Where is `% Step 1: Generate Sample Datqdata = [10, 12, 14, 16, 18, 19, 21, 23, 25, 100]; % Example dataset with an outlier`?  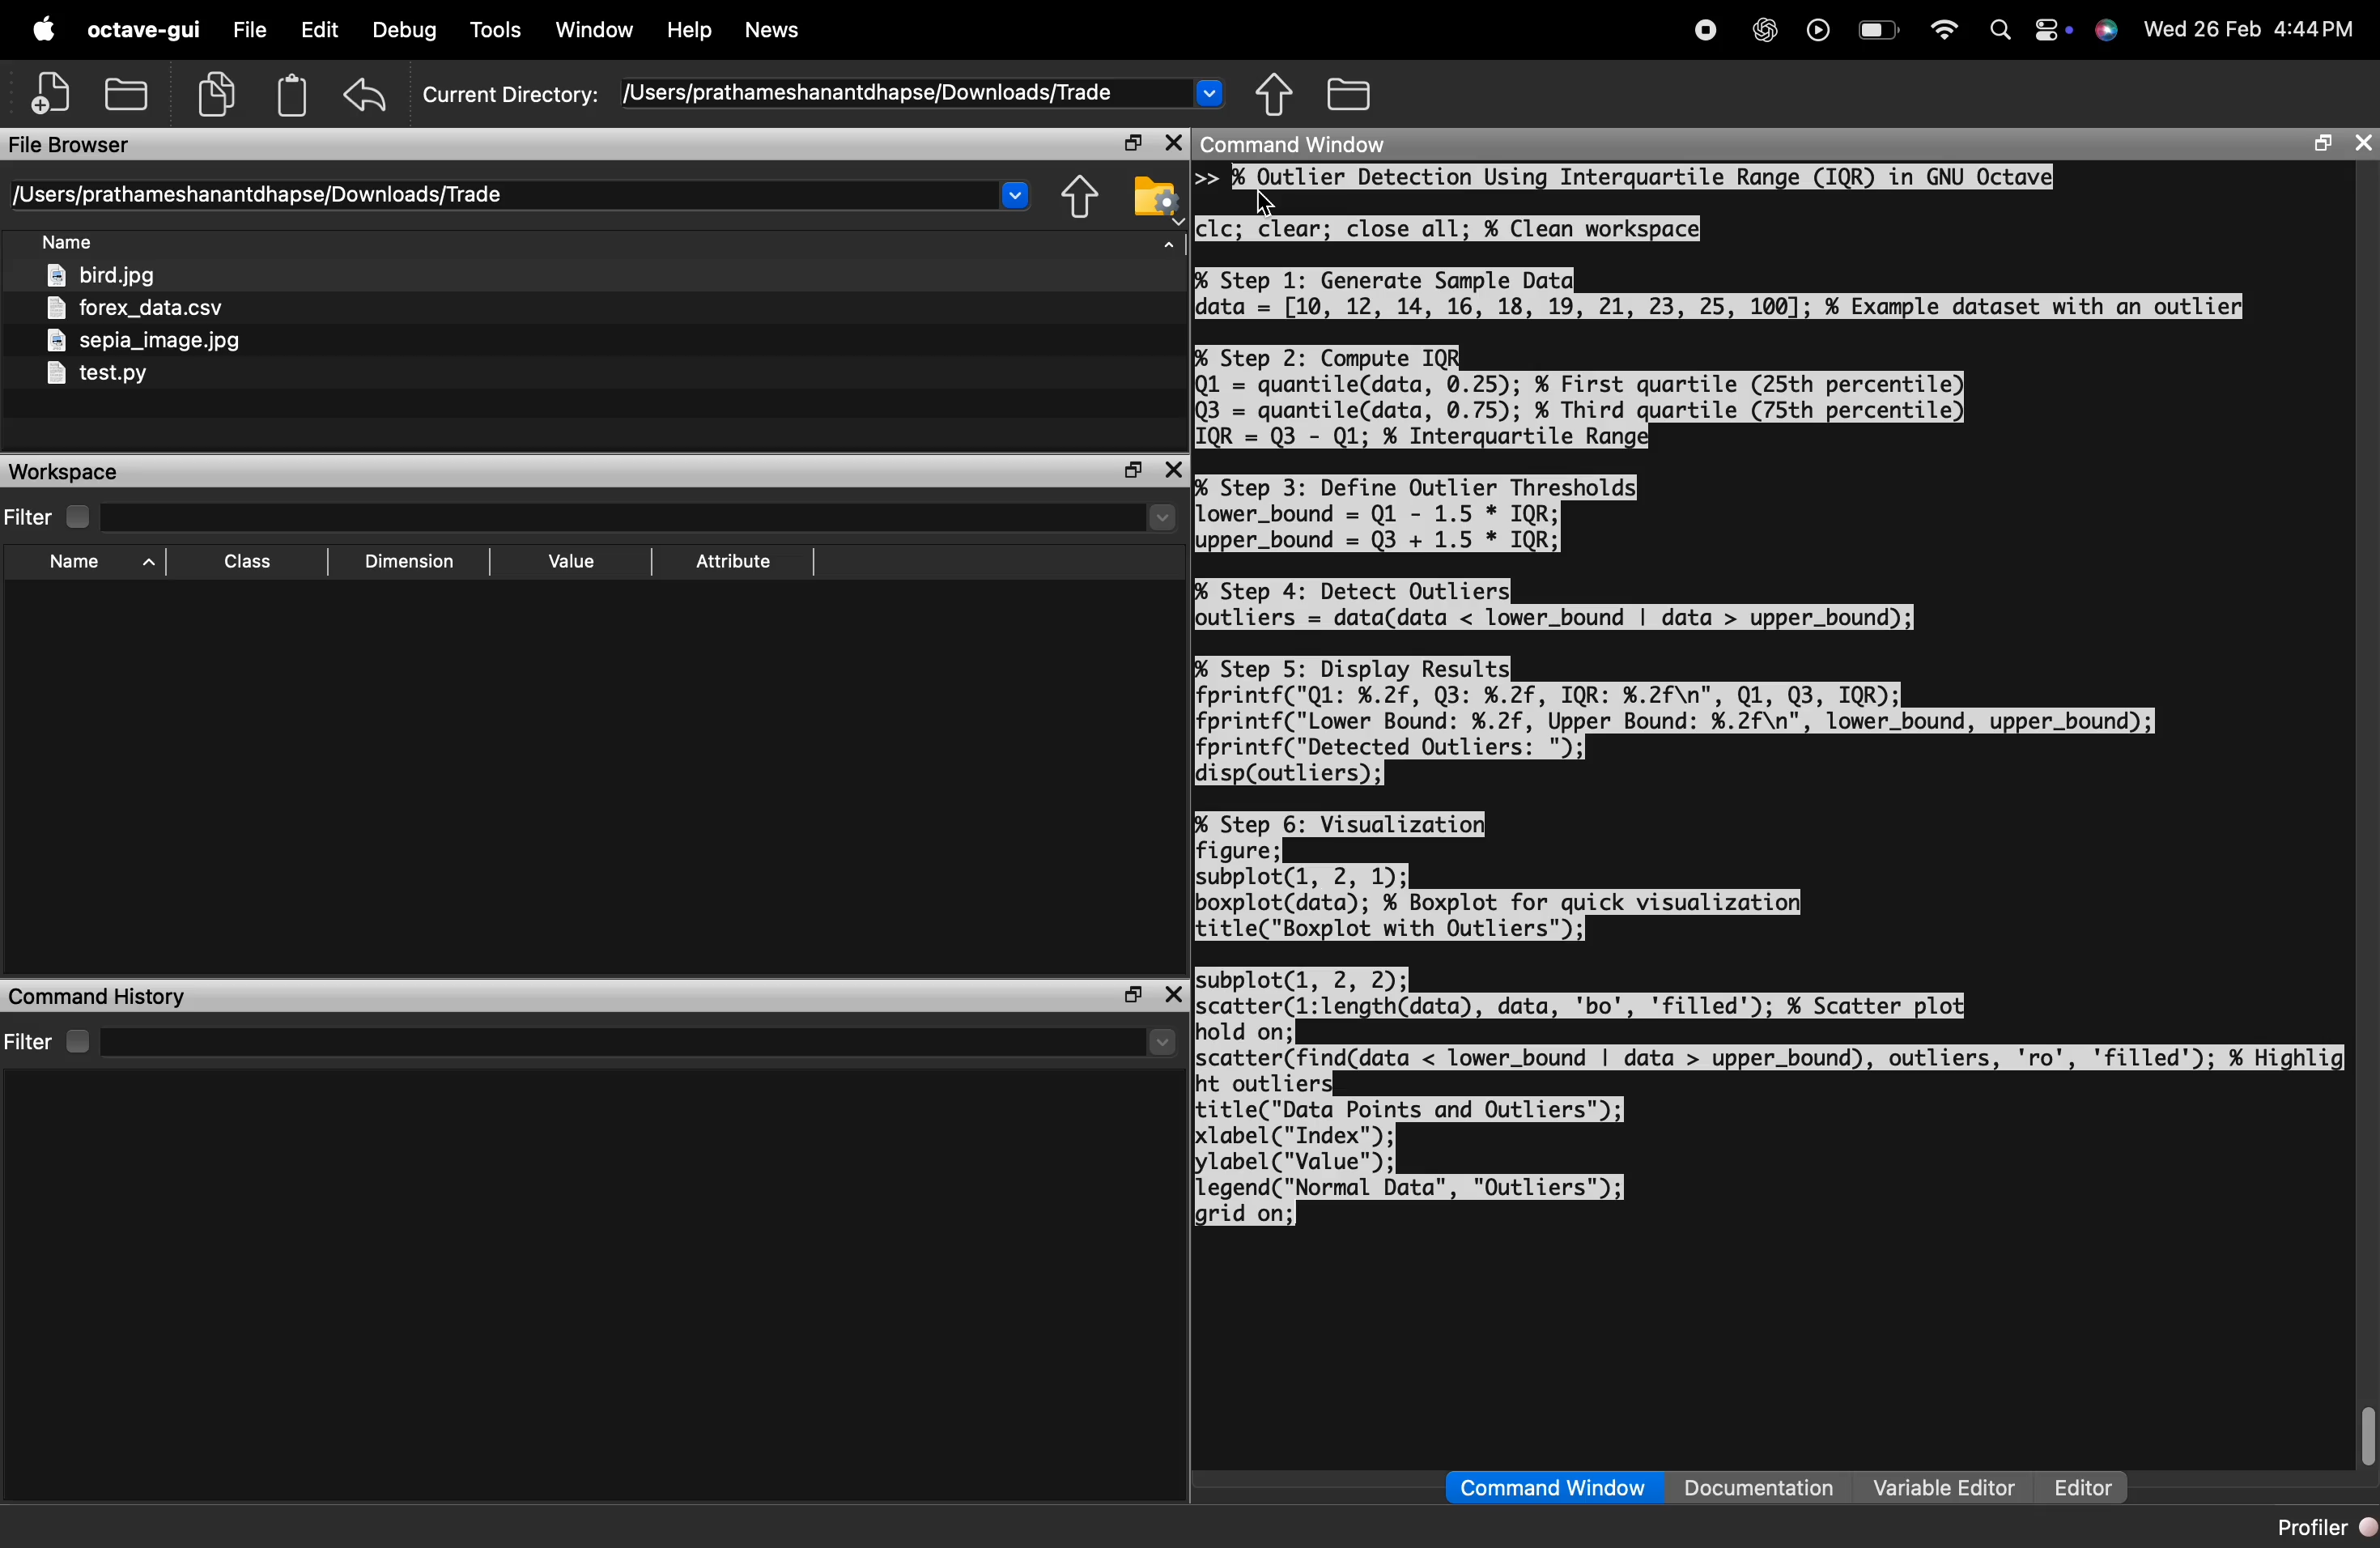 % Step 1: Generate Sample Datqdata = [10, 12, 14, 16, 18, 19, 21, 23, 25, 100]; % Example dataset with an outlier is located at coordinates (1722, 294).